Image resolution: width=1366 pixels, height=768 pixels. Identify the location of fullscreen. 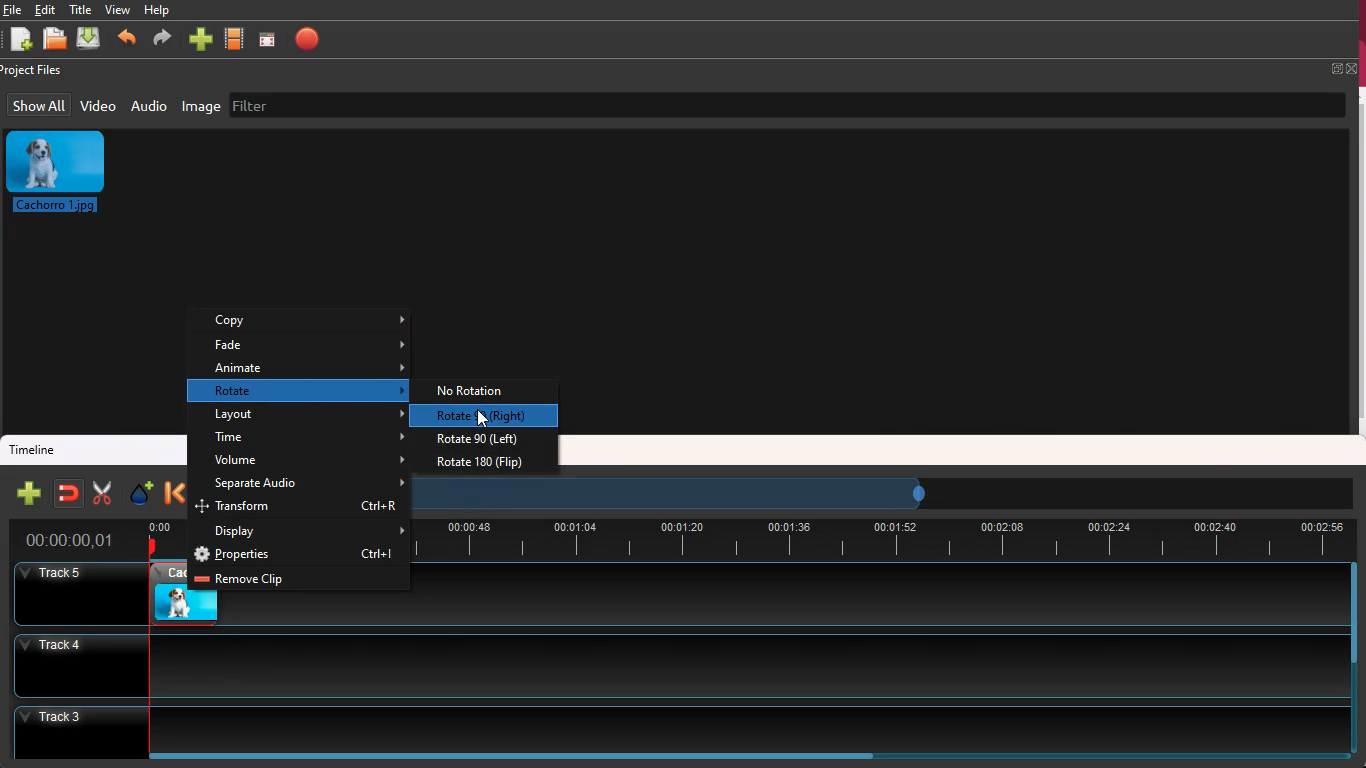
(1342, 66).